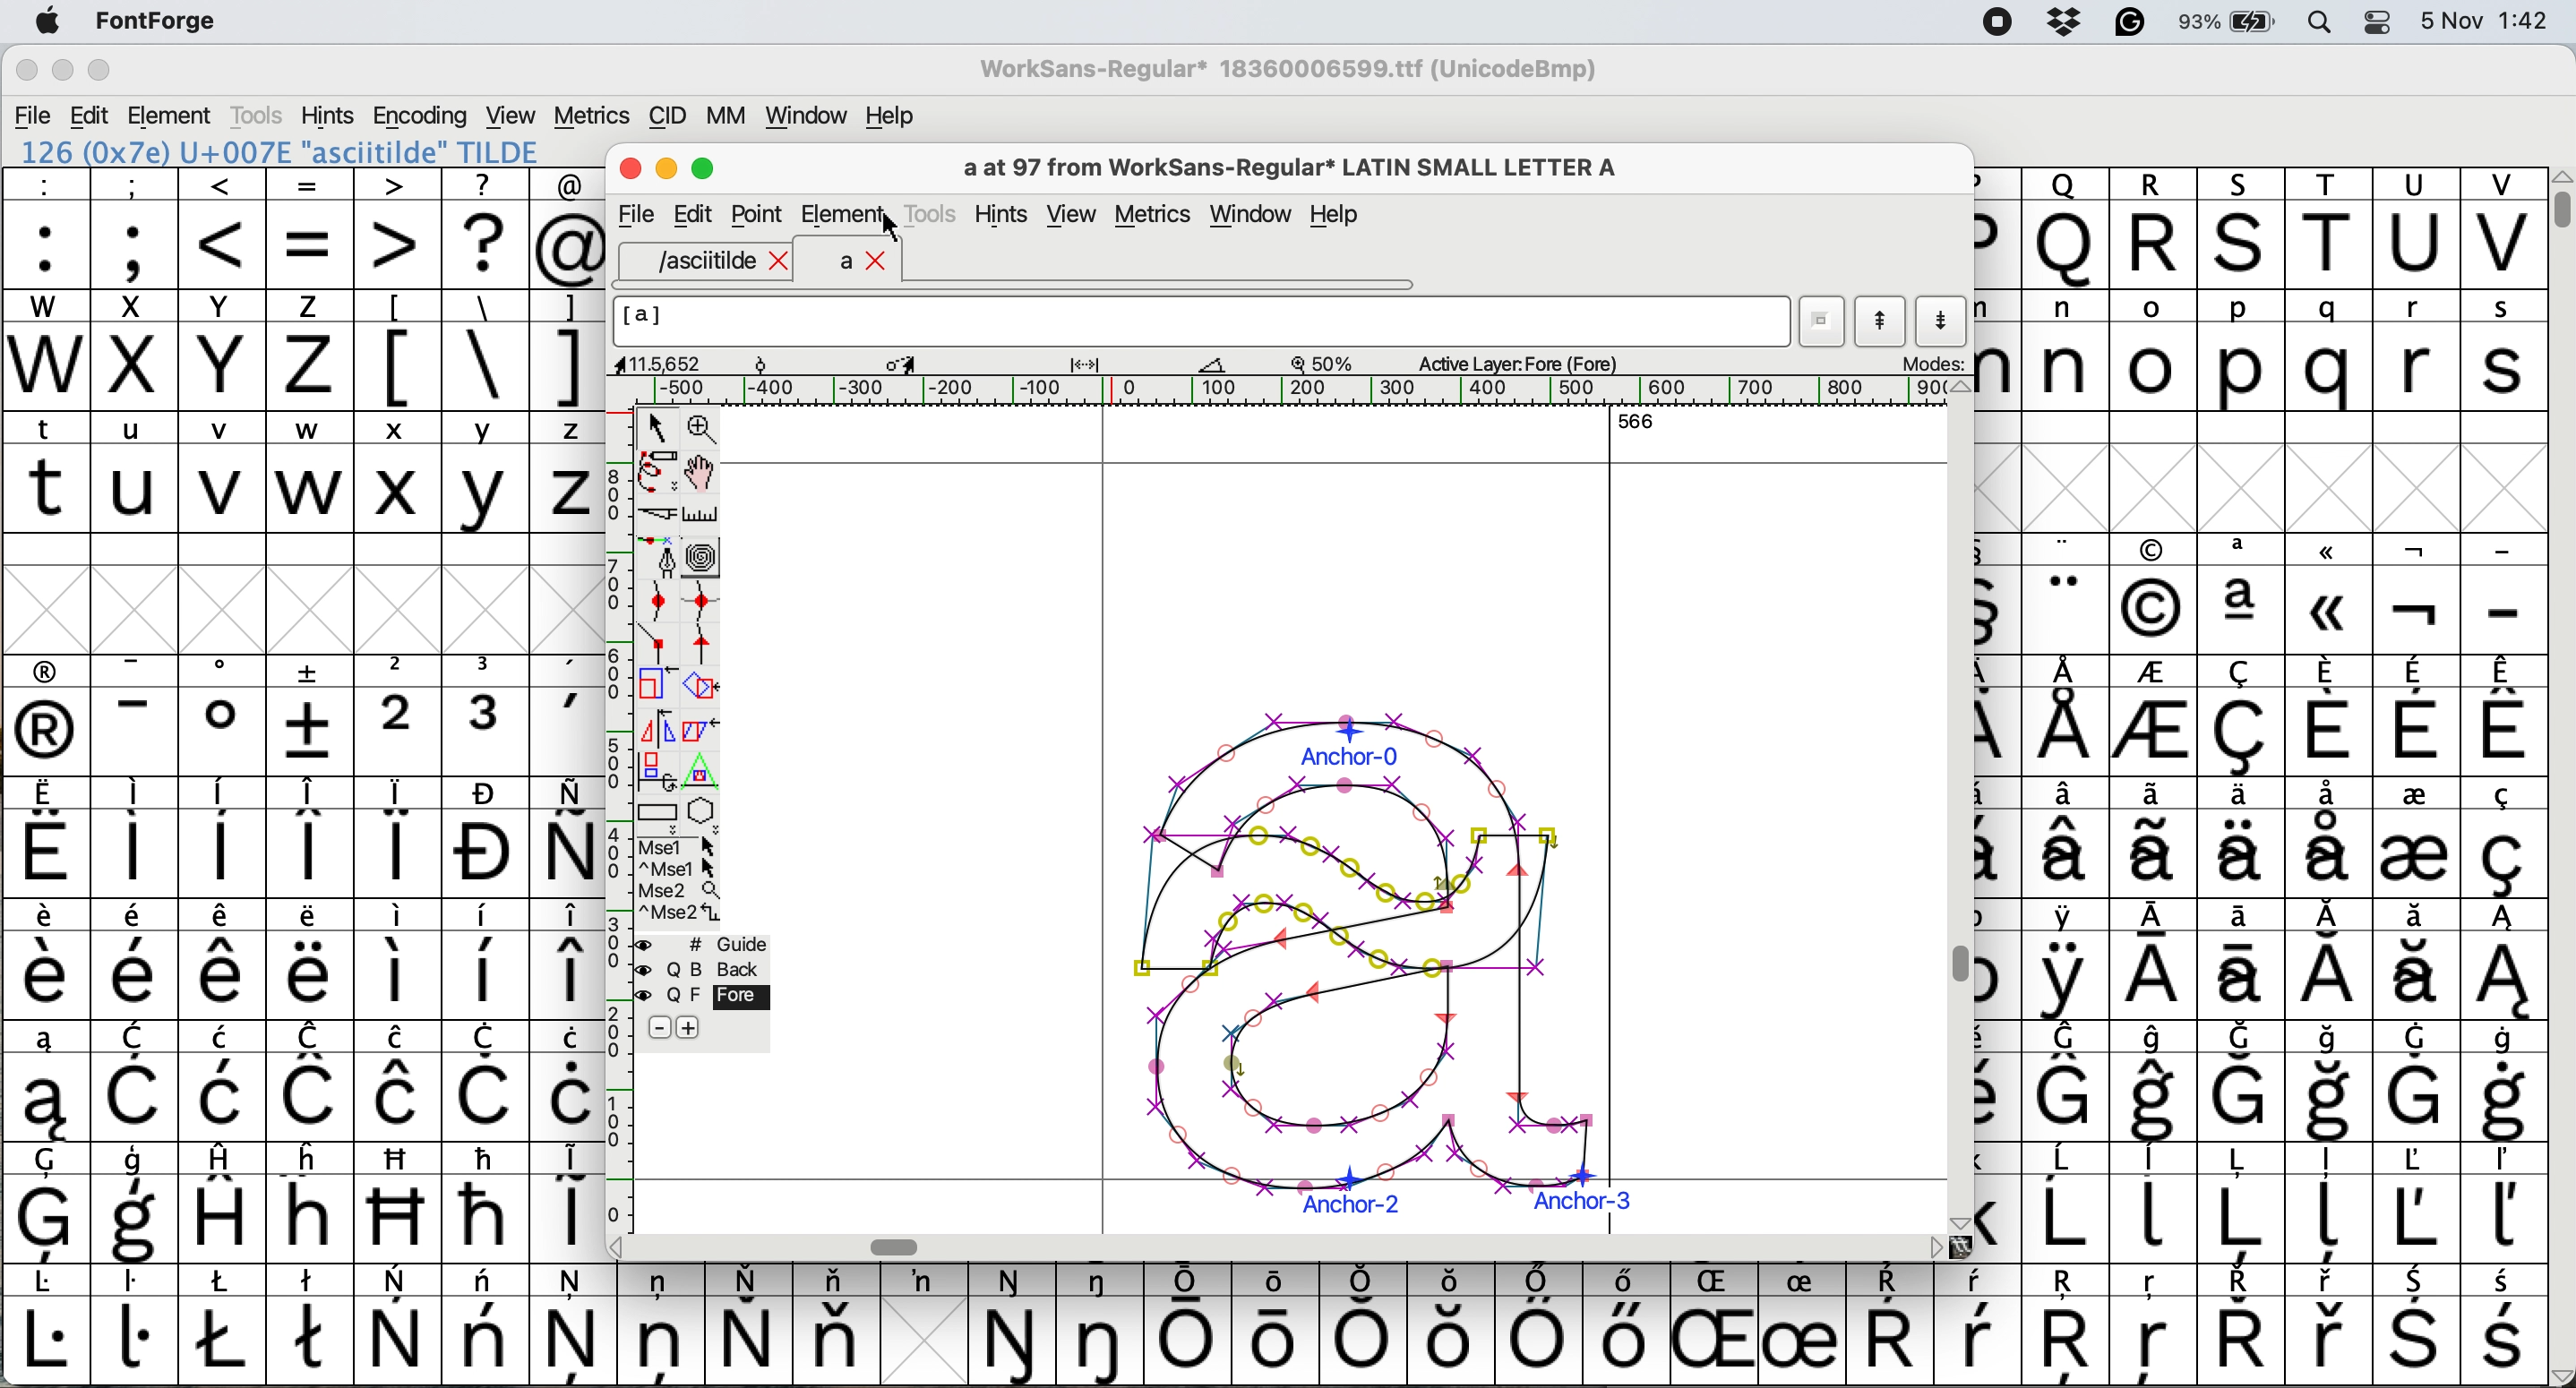 The width and height of the screenshot is (2576, 1388). Describe the element at coordinates (2242, 960) in the screenshot. I see `symbol` at that location.